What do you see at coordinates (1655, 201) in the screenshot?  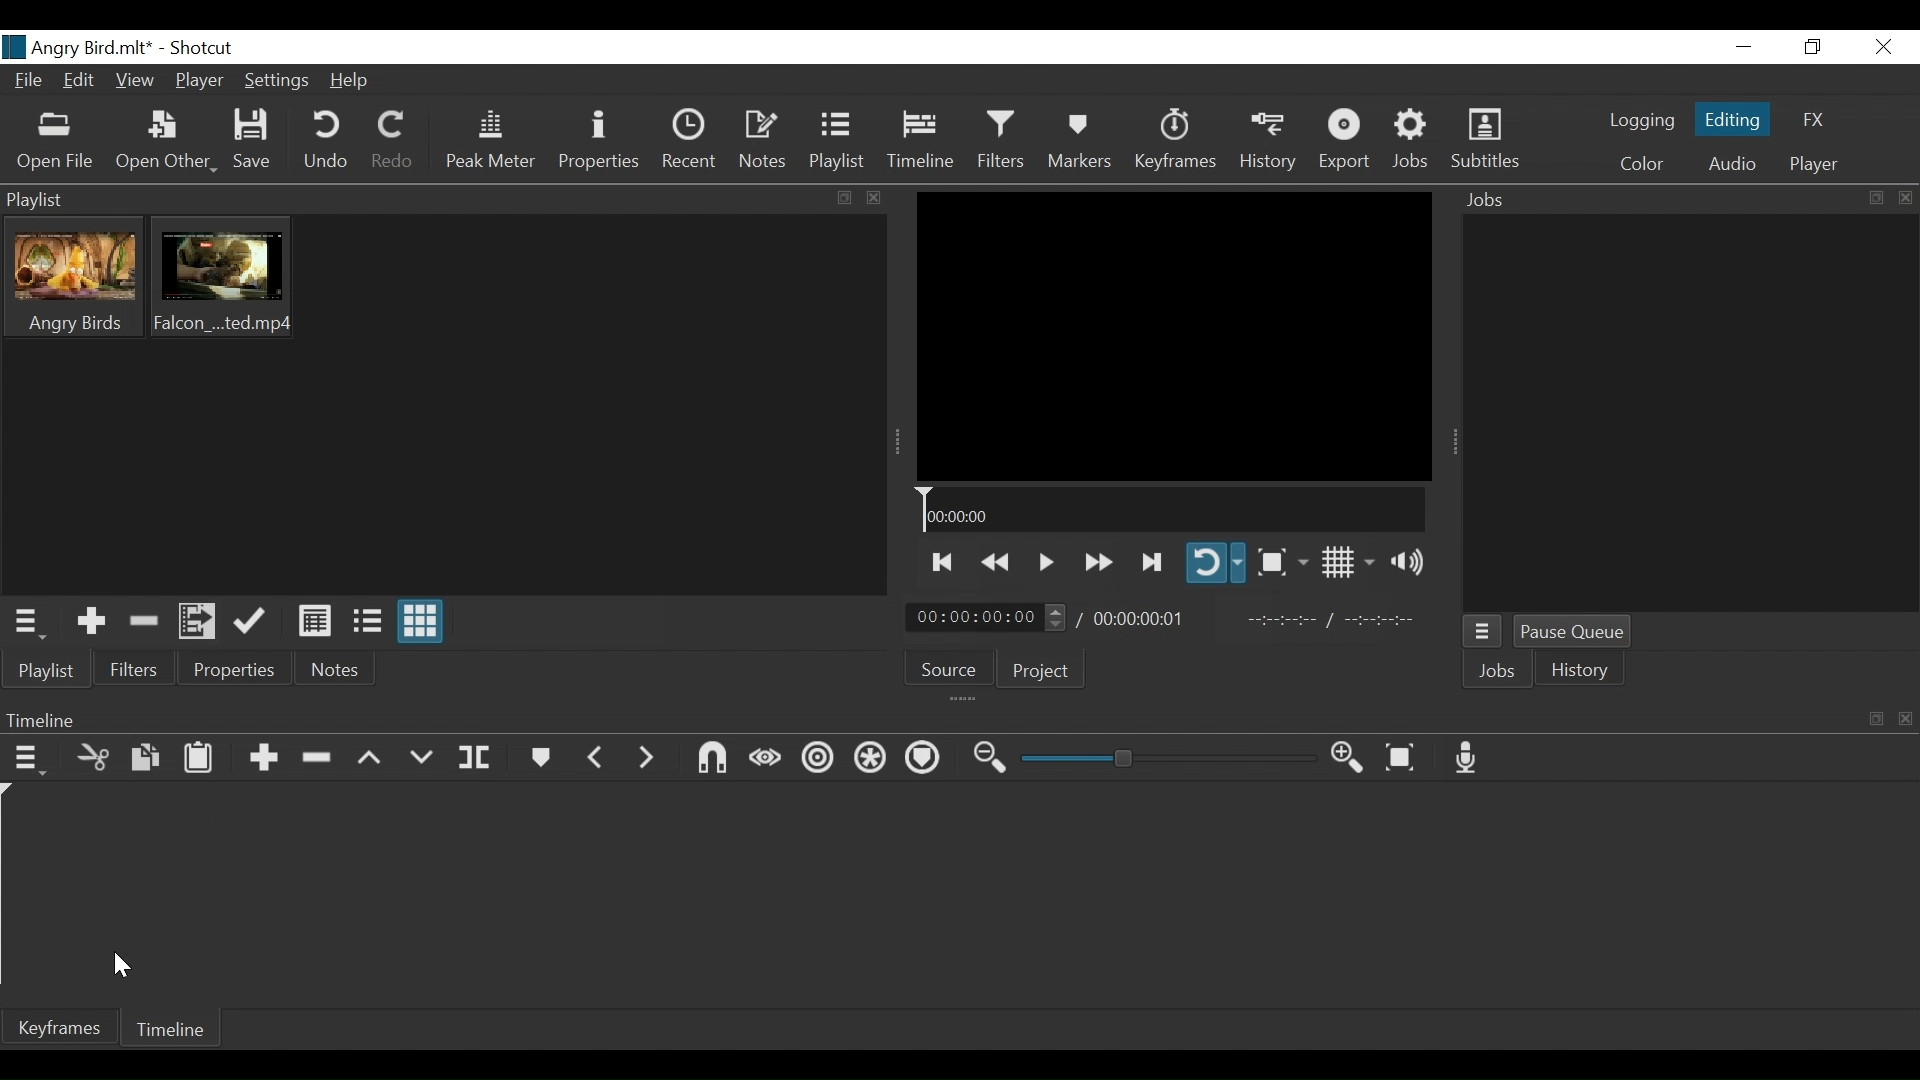 I see `Jobs Panel` at bounding box center [1655, 201].